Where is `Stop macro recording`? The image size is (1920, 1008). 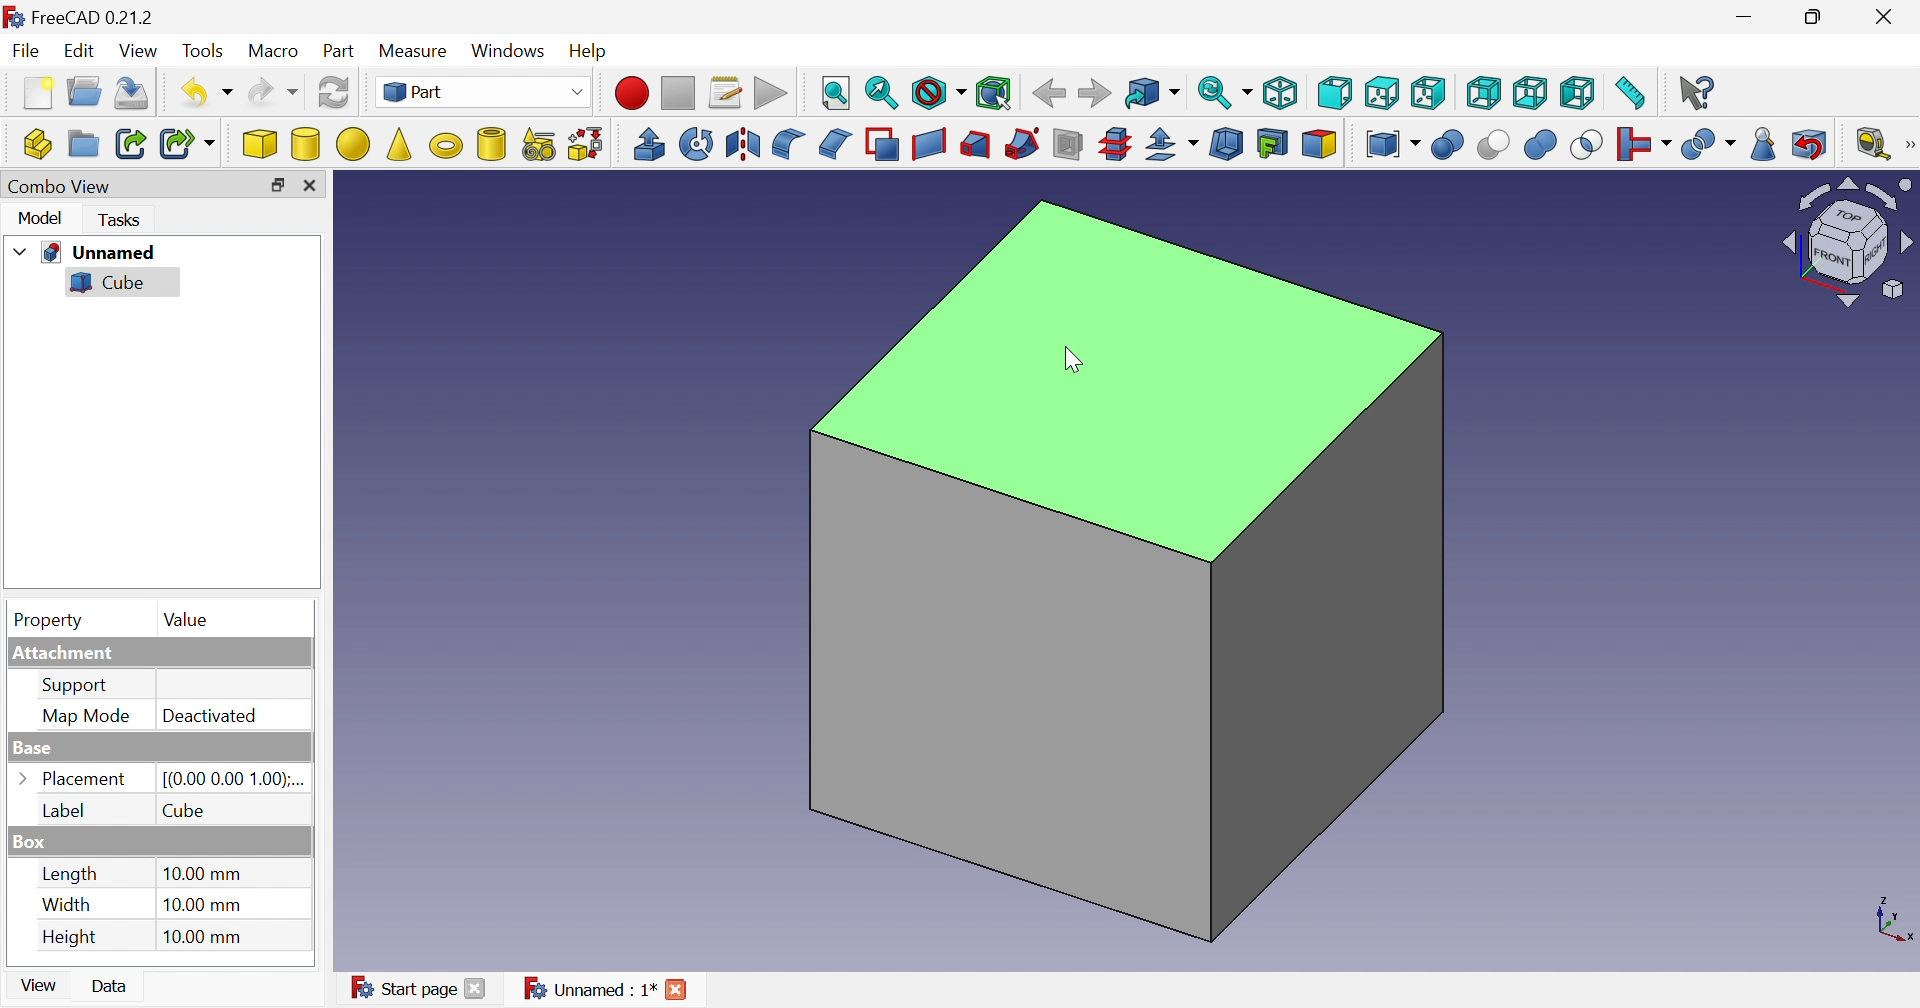
Stop macro recording is located at coordinates (681, 94).